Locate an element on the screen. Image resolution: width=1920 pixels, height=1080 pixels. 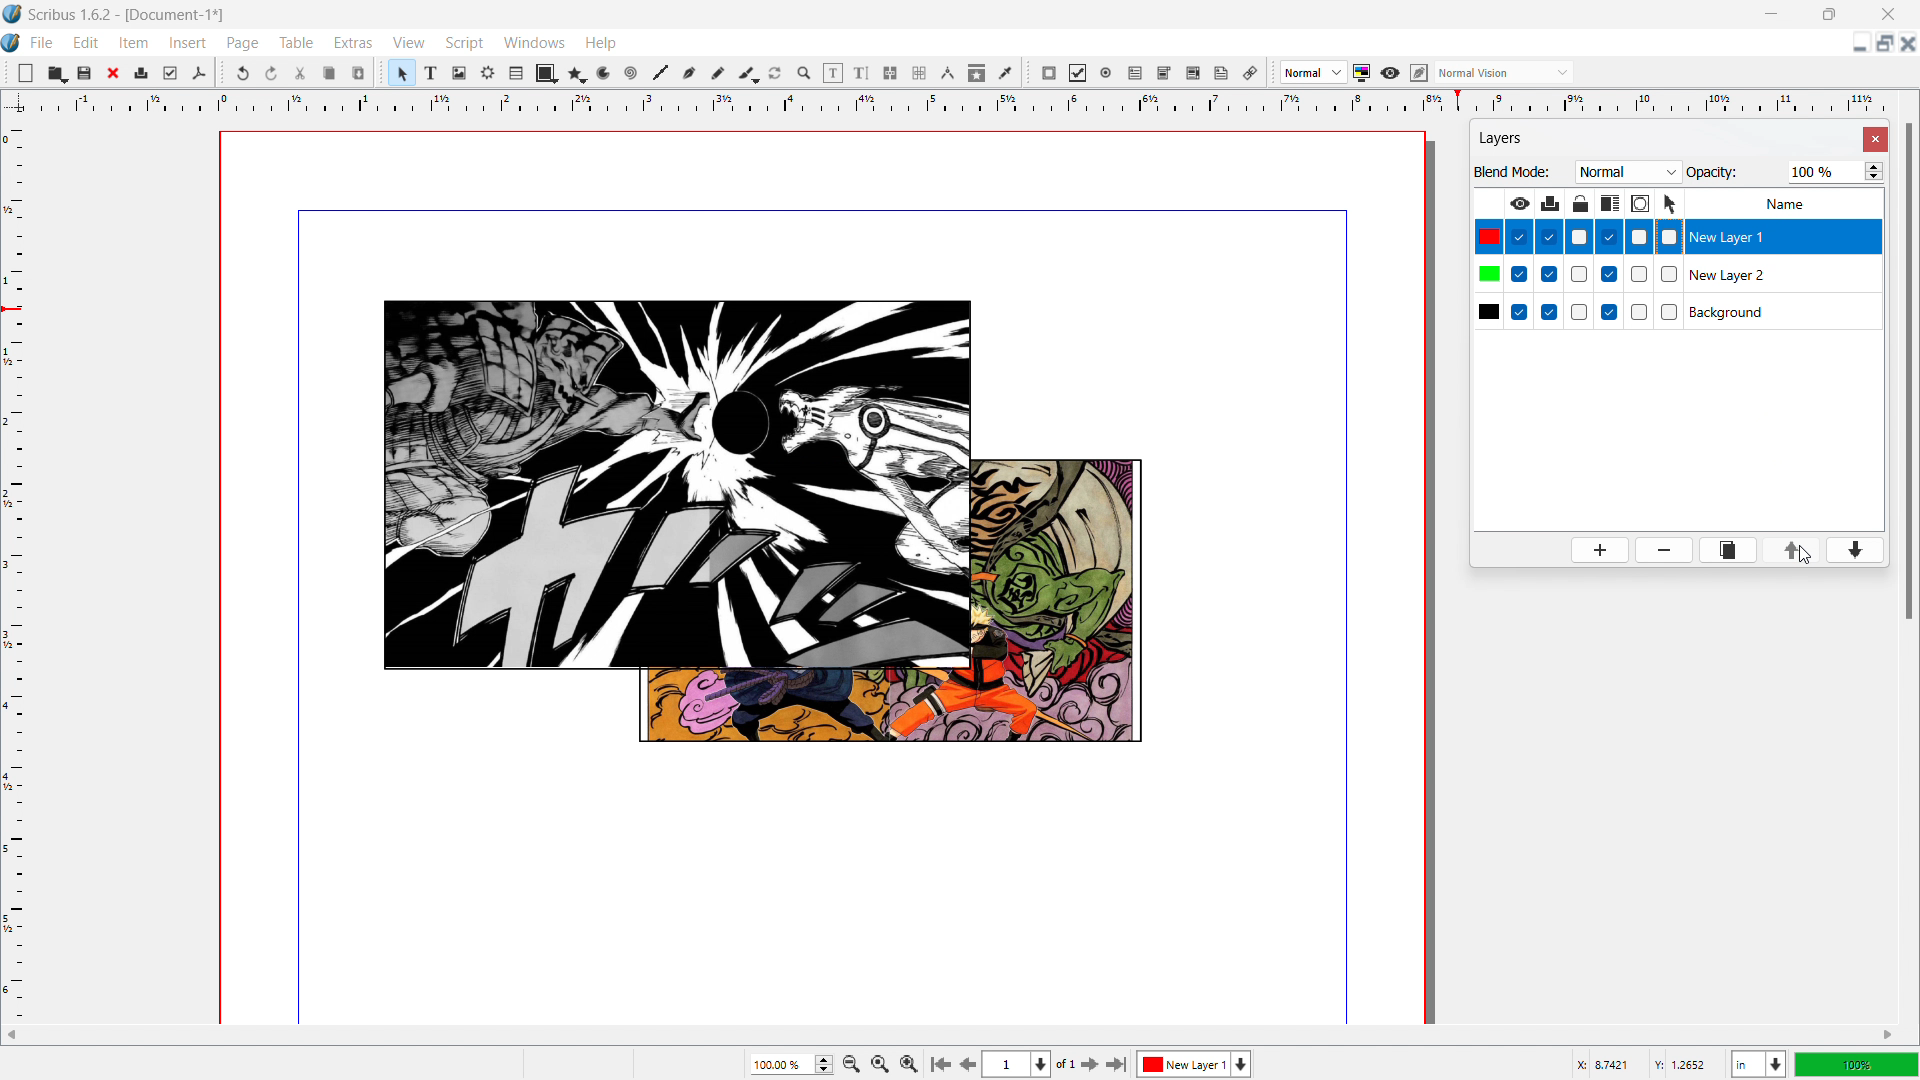
rotate item is located at coordinates (777, 72).